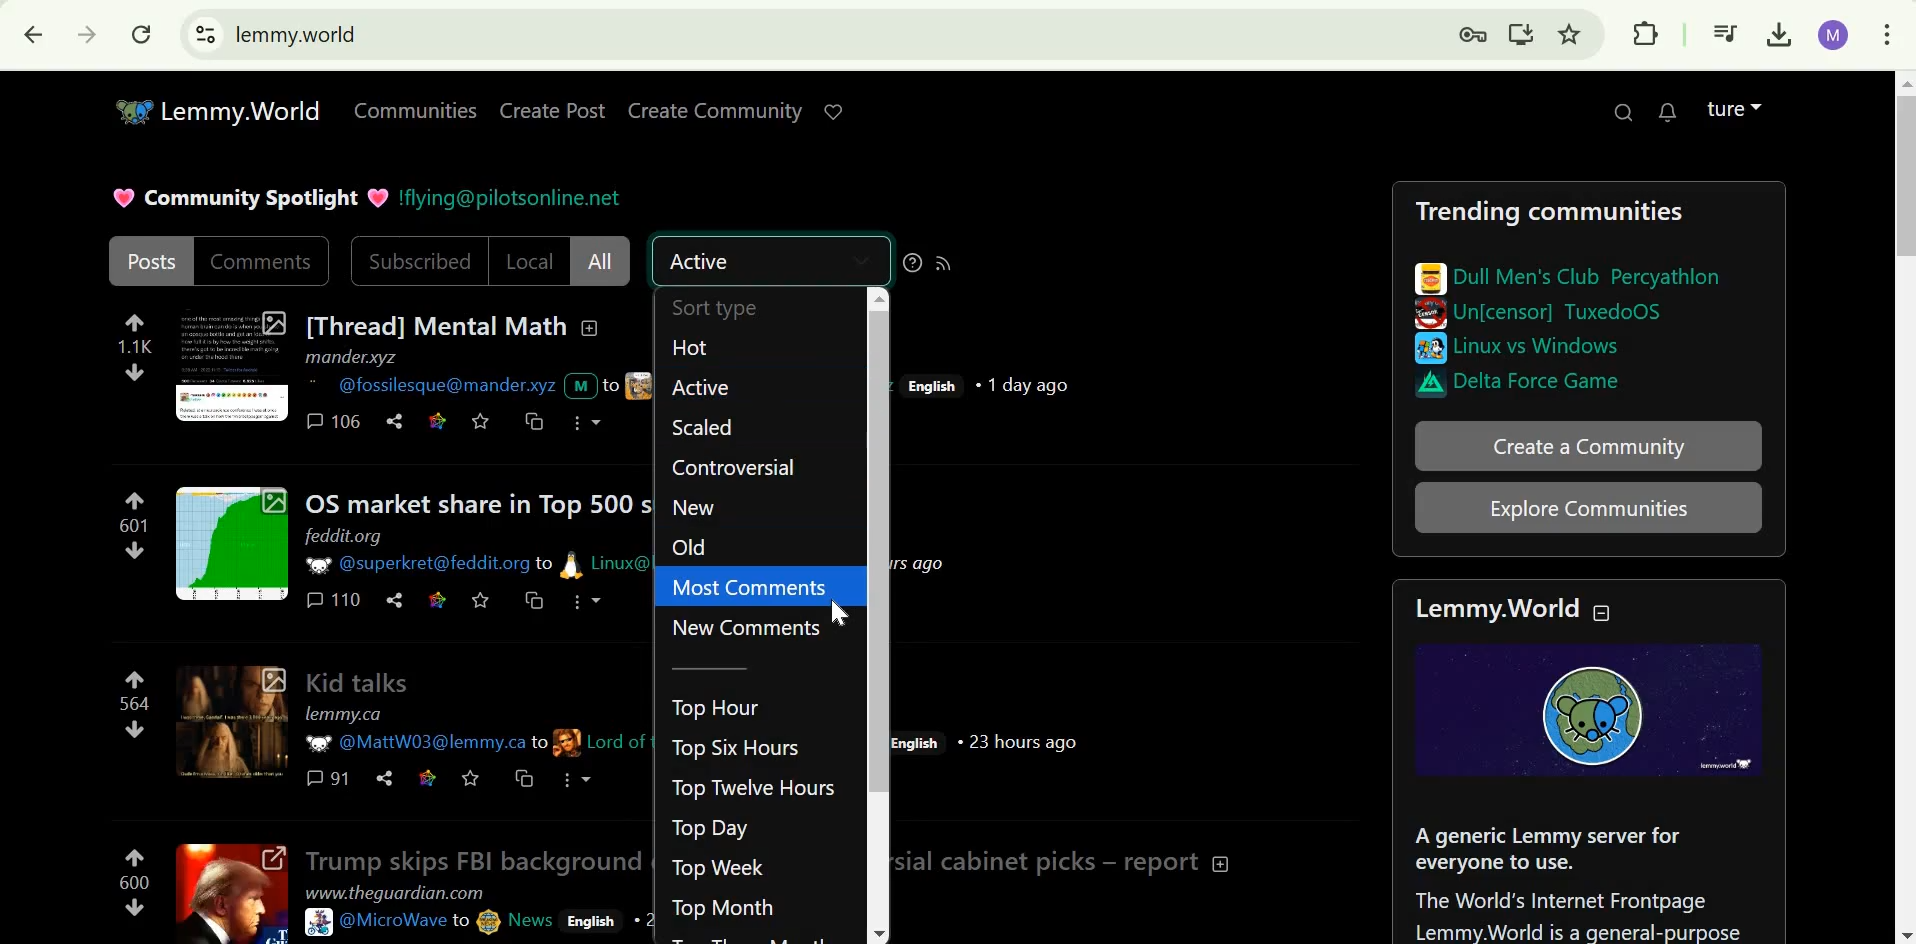  What do you see at coordinates (119, 196) in the screenshot?
I see `heart` at bounding box center [119, 196].